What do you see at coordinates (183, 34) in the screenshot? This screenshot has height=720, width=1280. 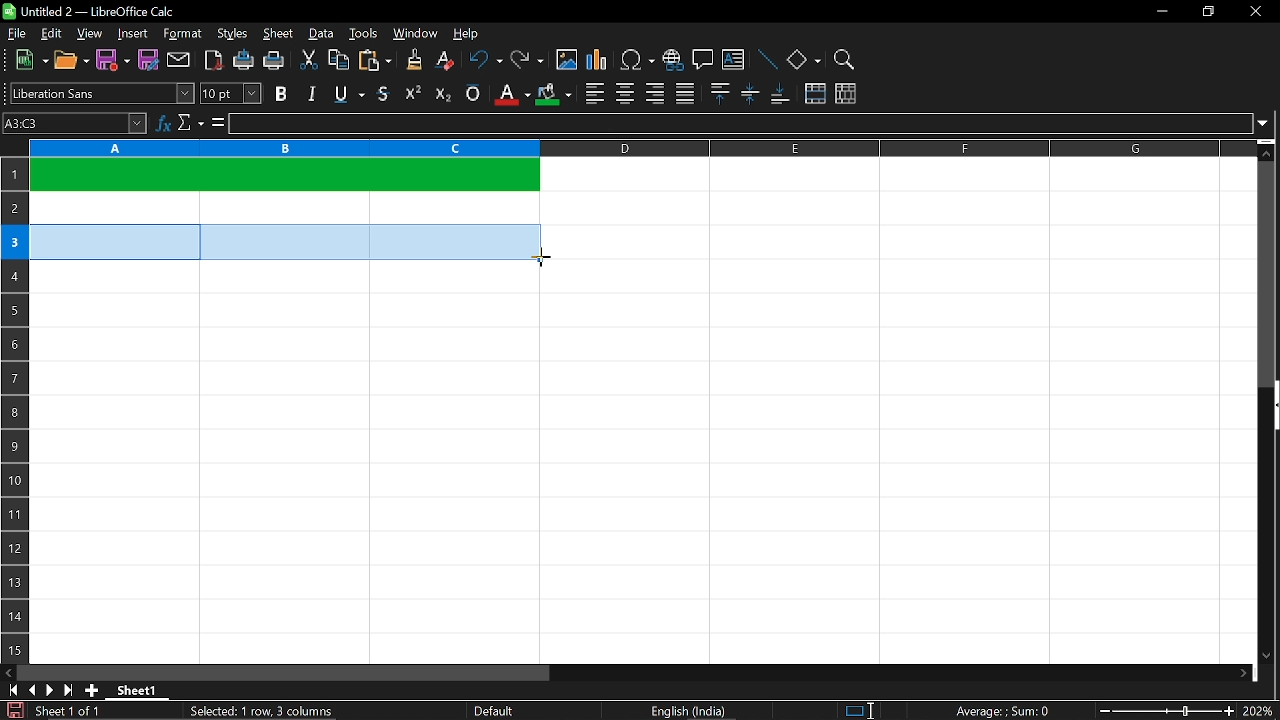 I see `format` at bounding box center [183, 34].